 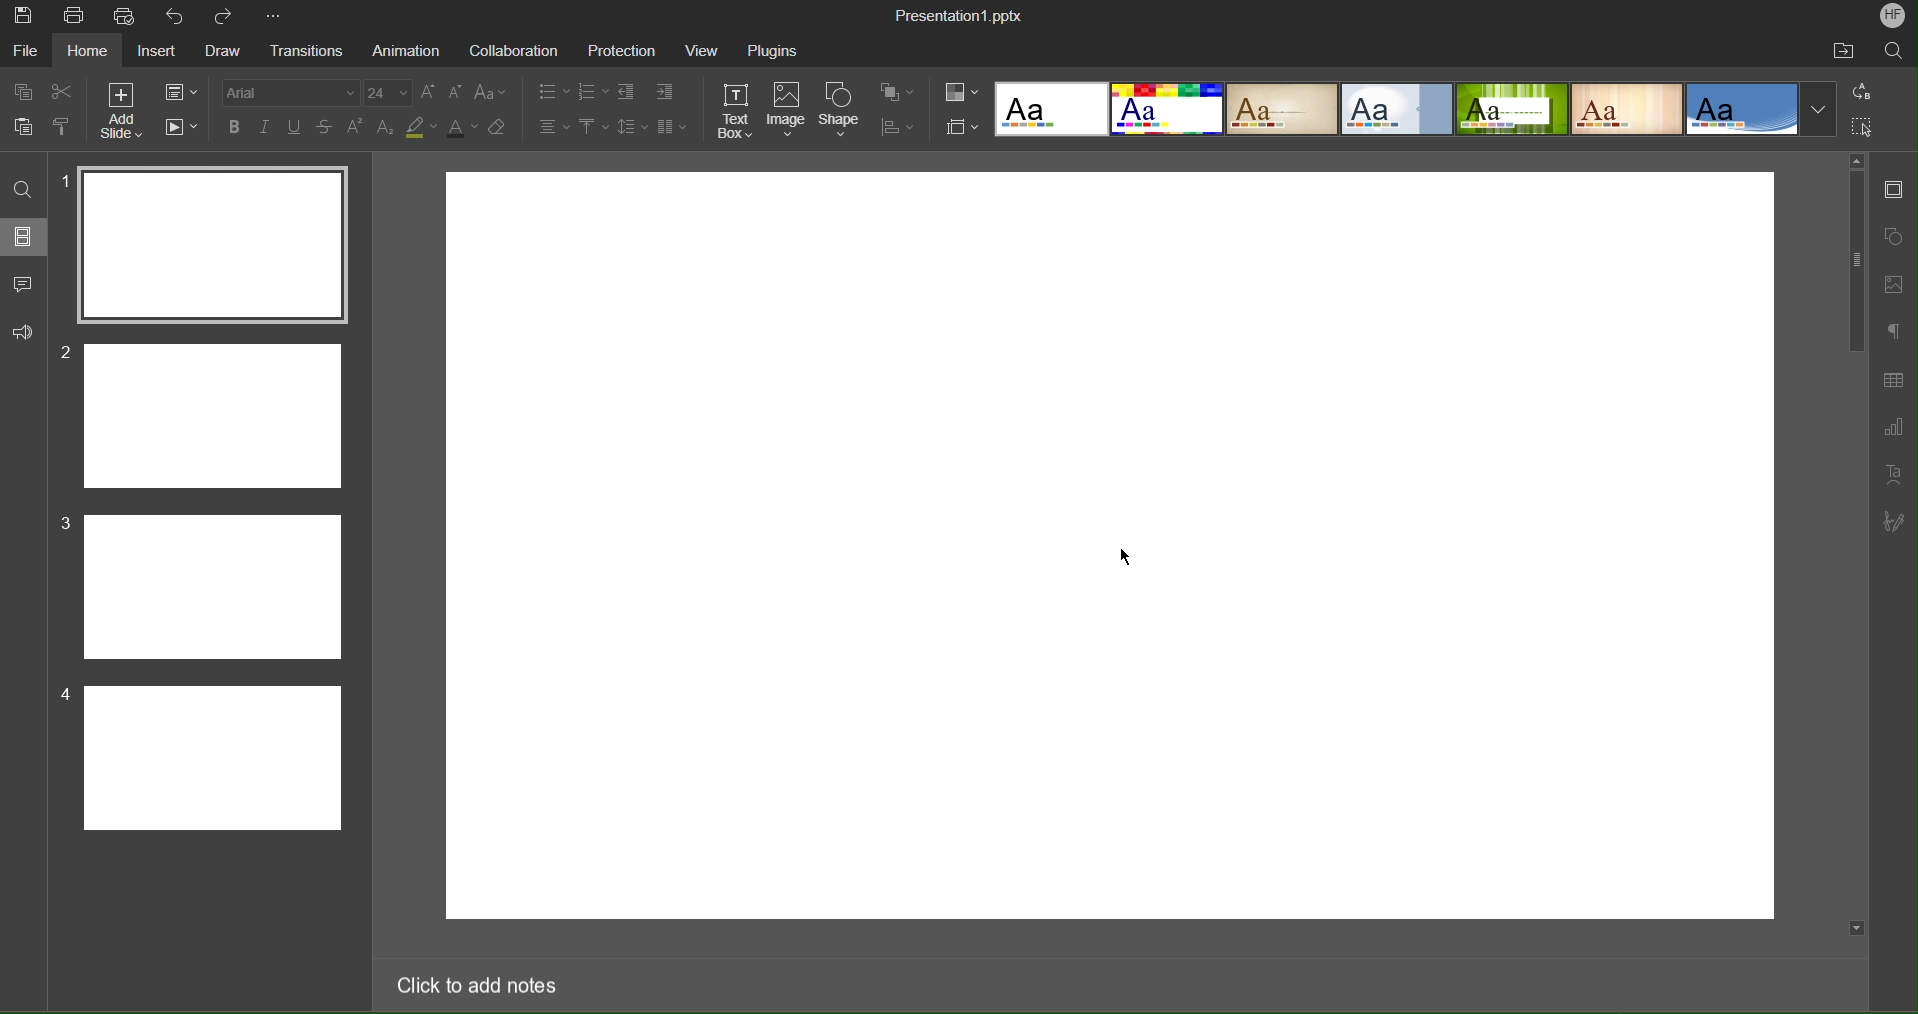 I want to click on Image Settings, so click(x=1895, y=284).